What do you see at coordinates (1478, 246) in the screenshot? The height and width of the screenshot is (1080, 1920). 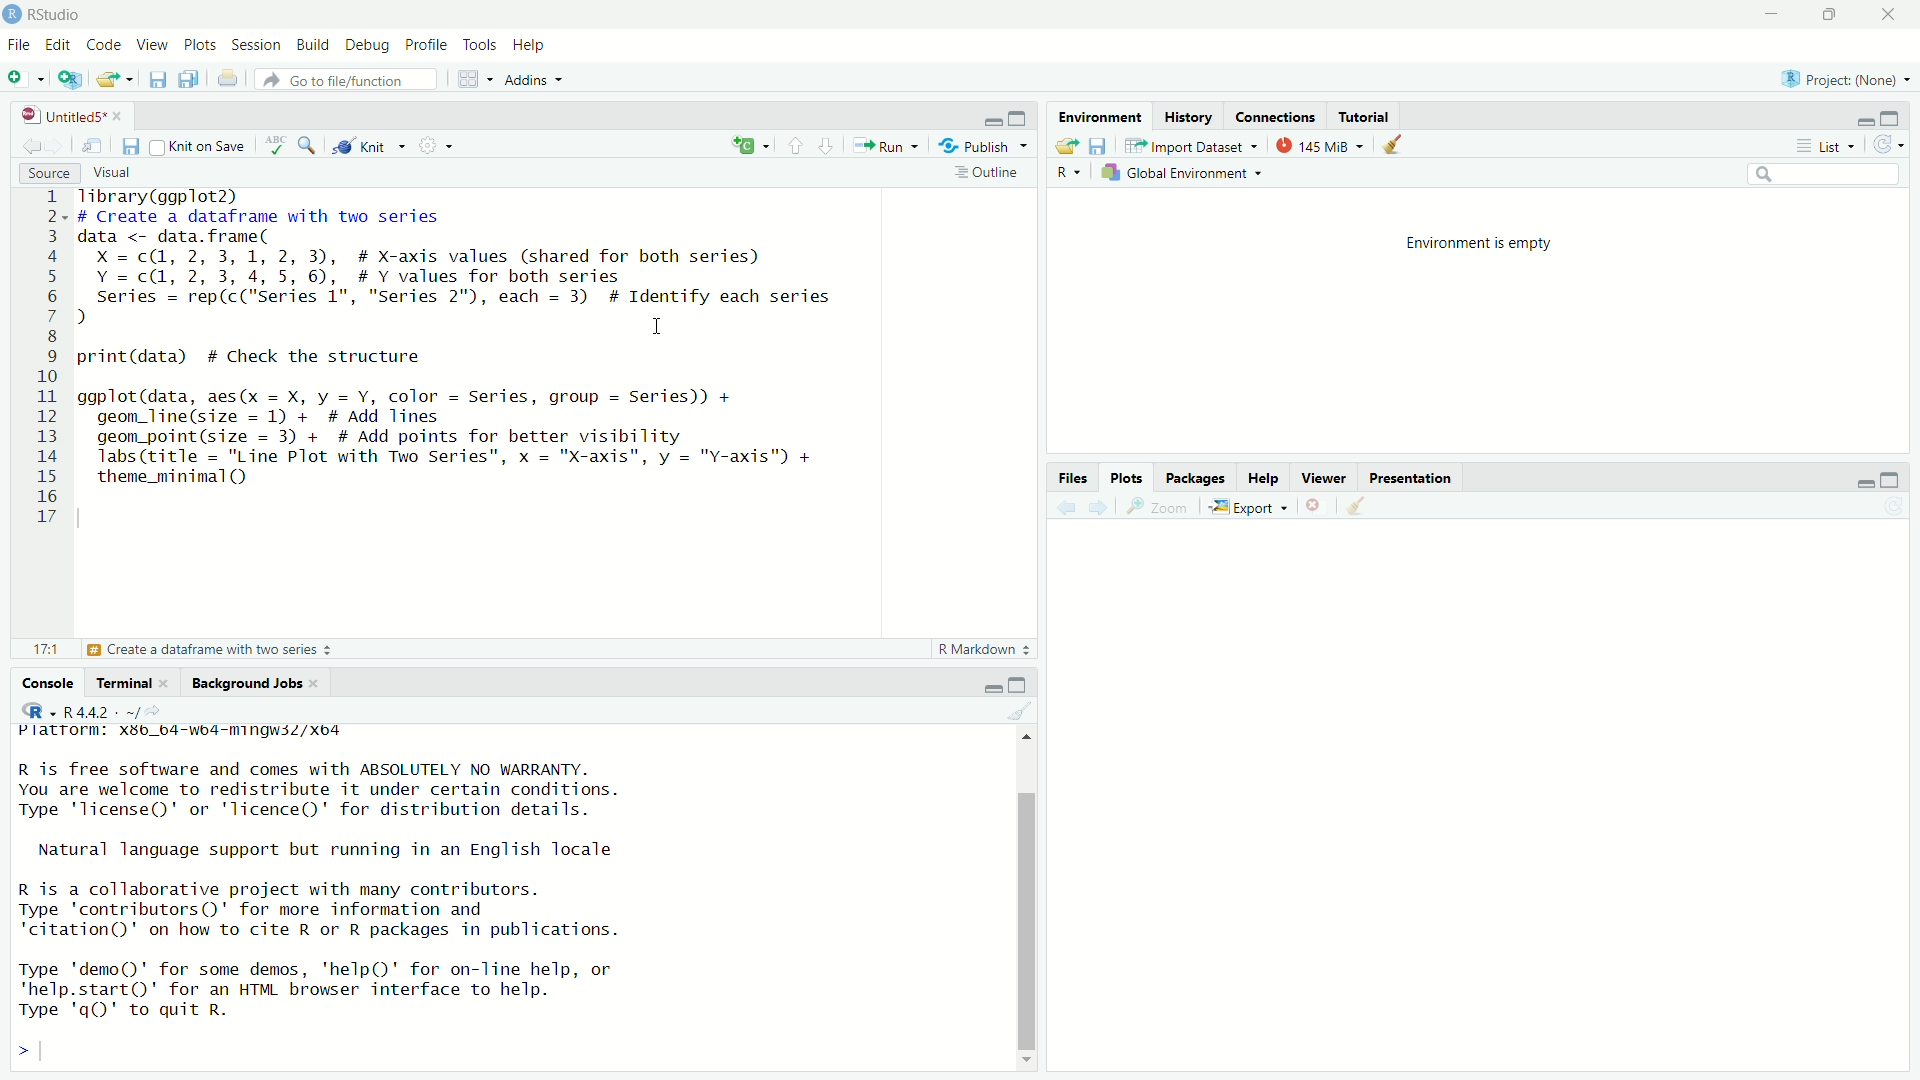 I see `Enviornment is empty` at bounding box center [1478, 246].